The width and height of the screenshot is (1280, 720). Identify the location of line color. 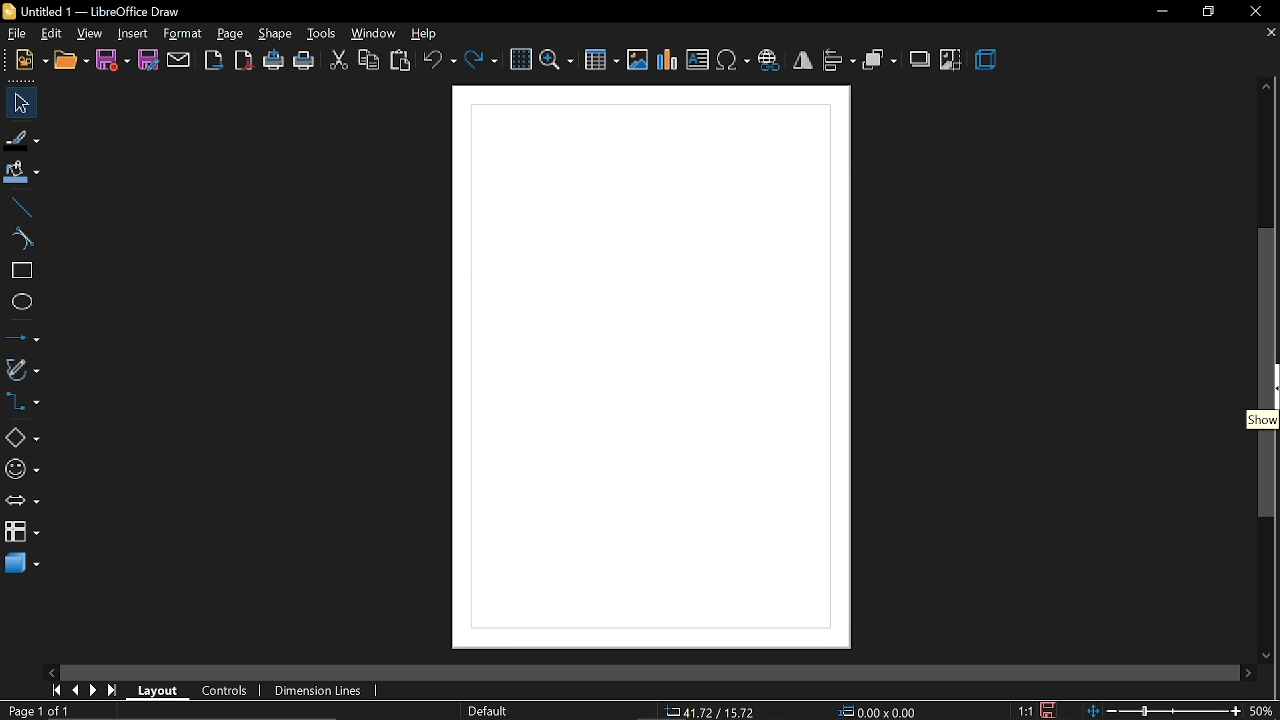
(20, 138).